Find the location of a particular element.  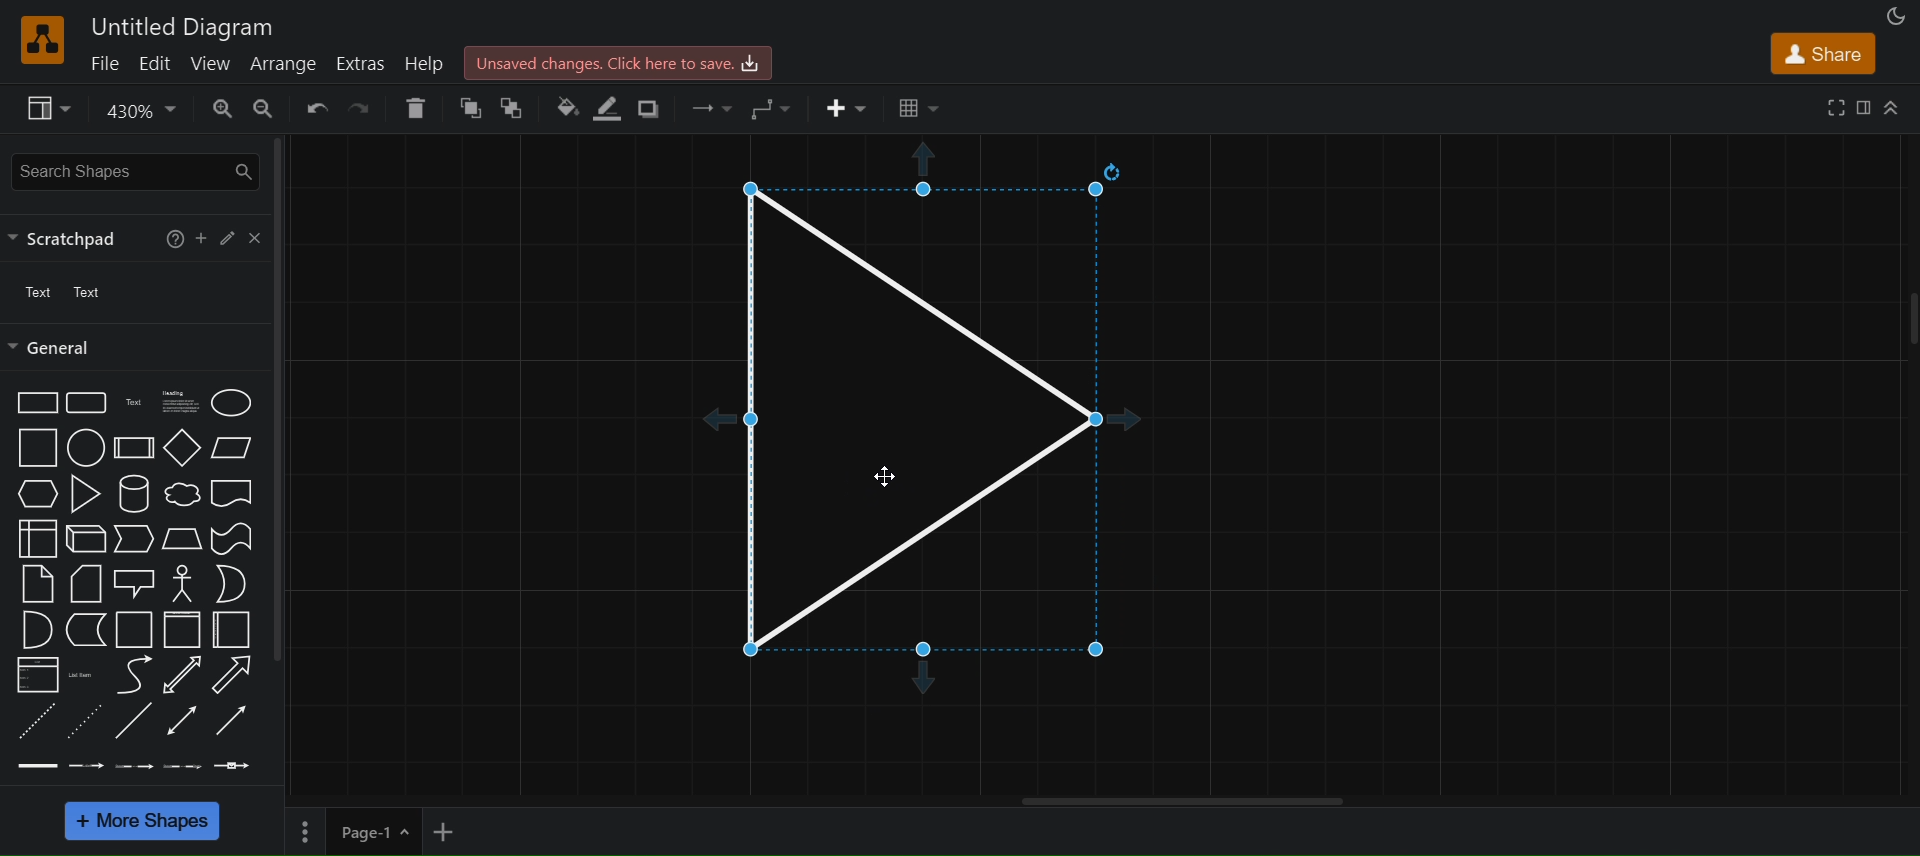

shadow is located at coordinates (655, 109).